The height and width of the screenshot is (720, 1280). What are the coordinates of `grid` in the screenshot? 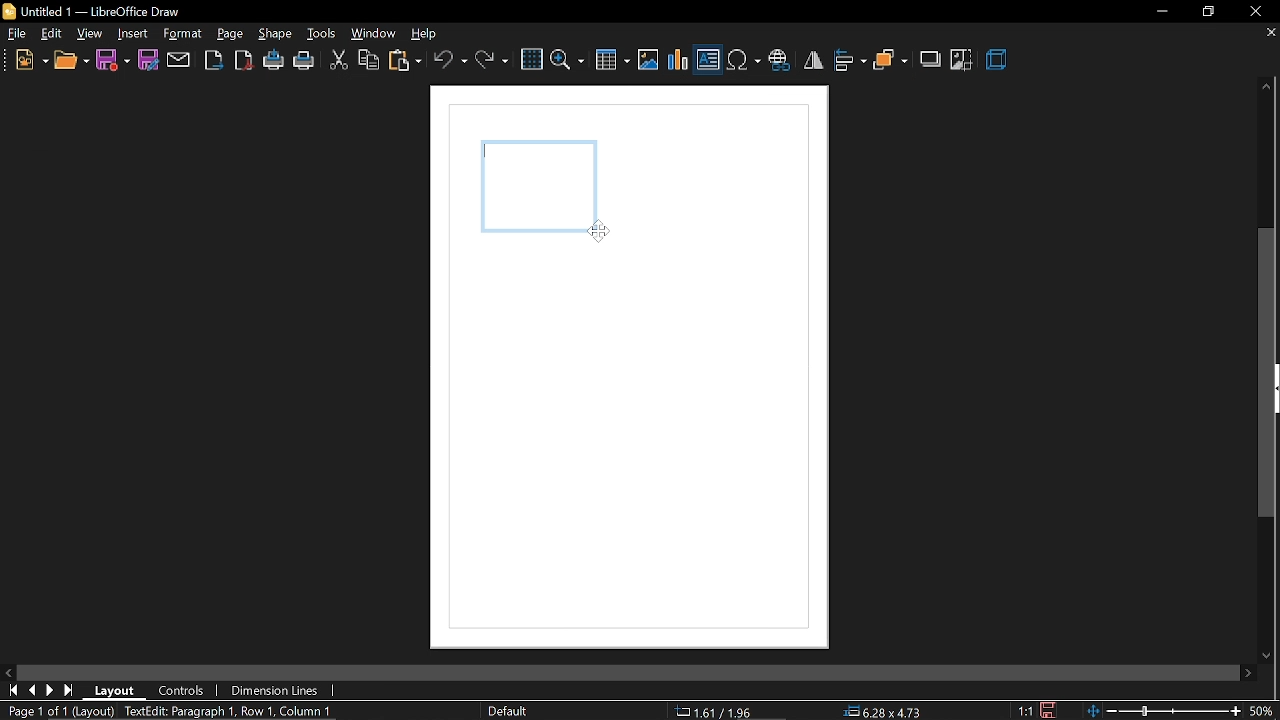 It's located at (531, 60).